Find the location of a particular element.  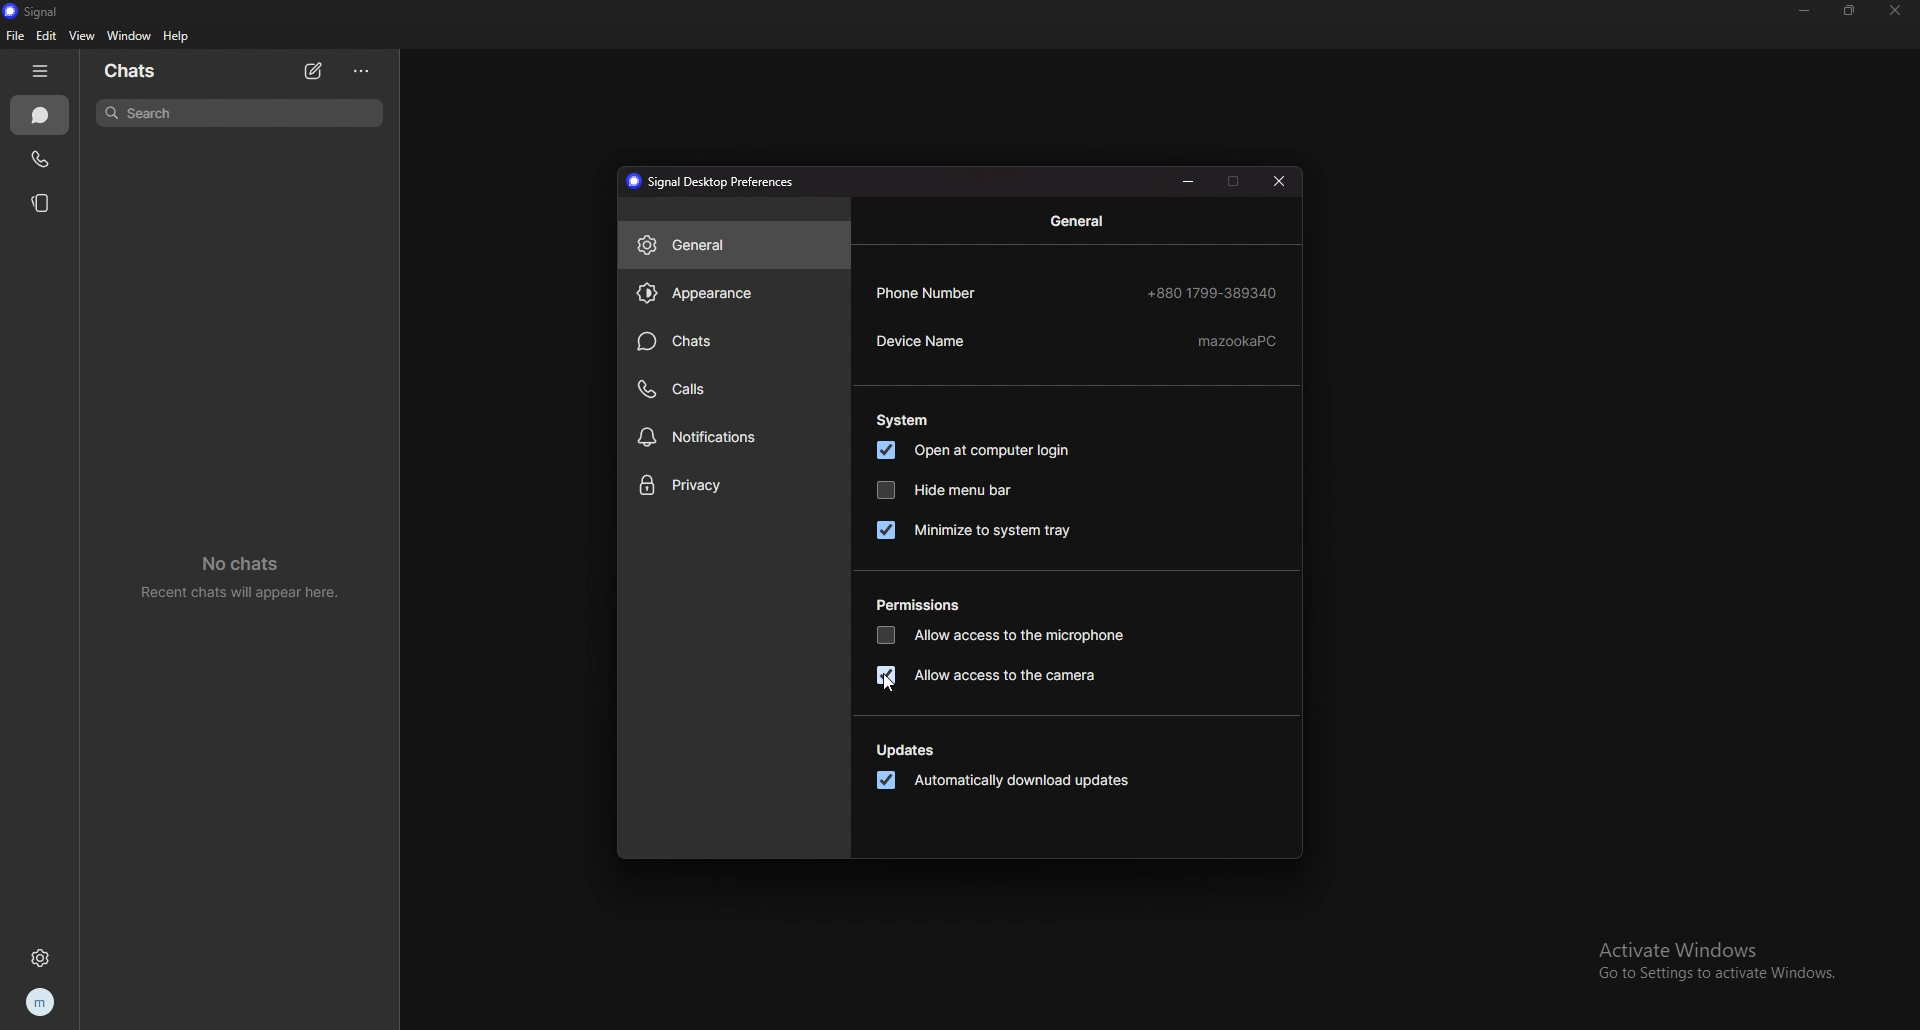

permissions is located at coordinates (921, 604).